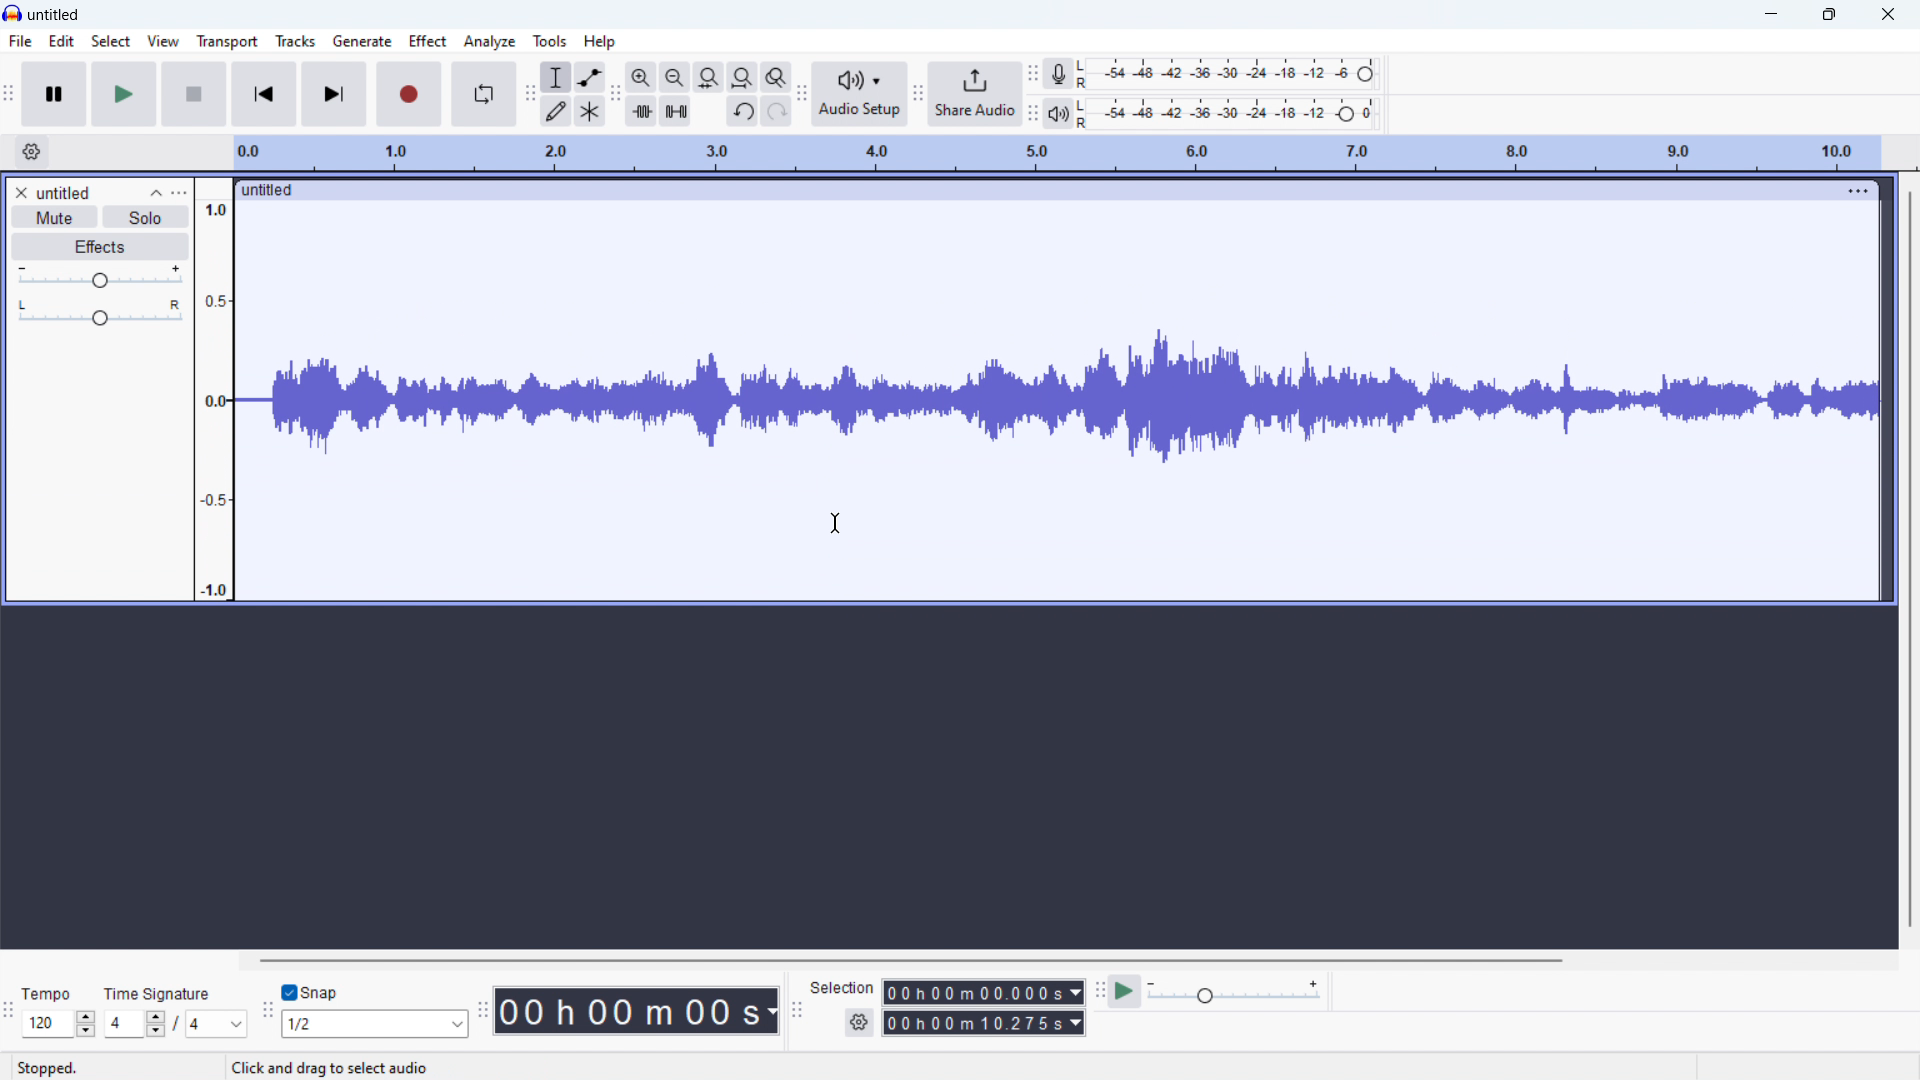 This screenshot has width=1920, height=1080. I want to click on zoom in, so click(640, 77).